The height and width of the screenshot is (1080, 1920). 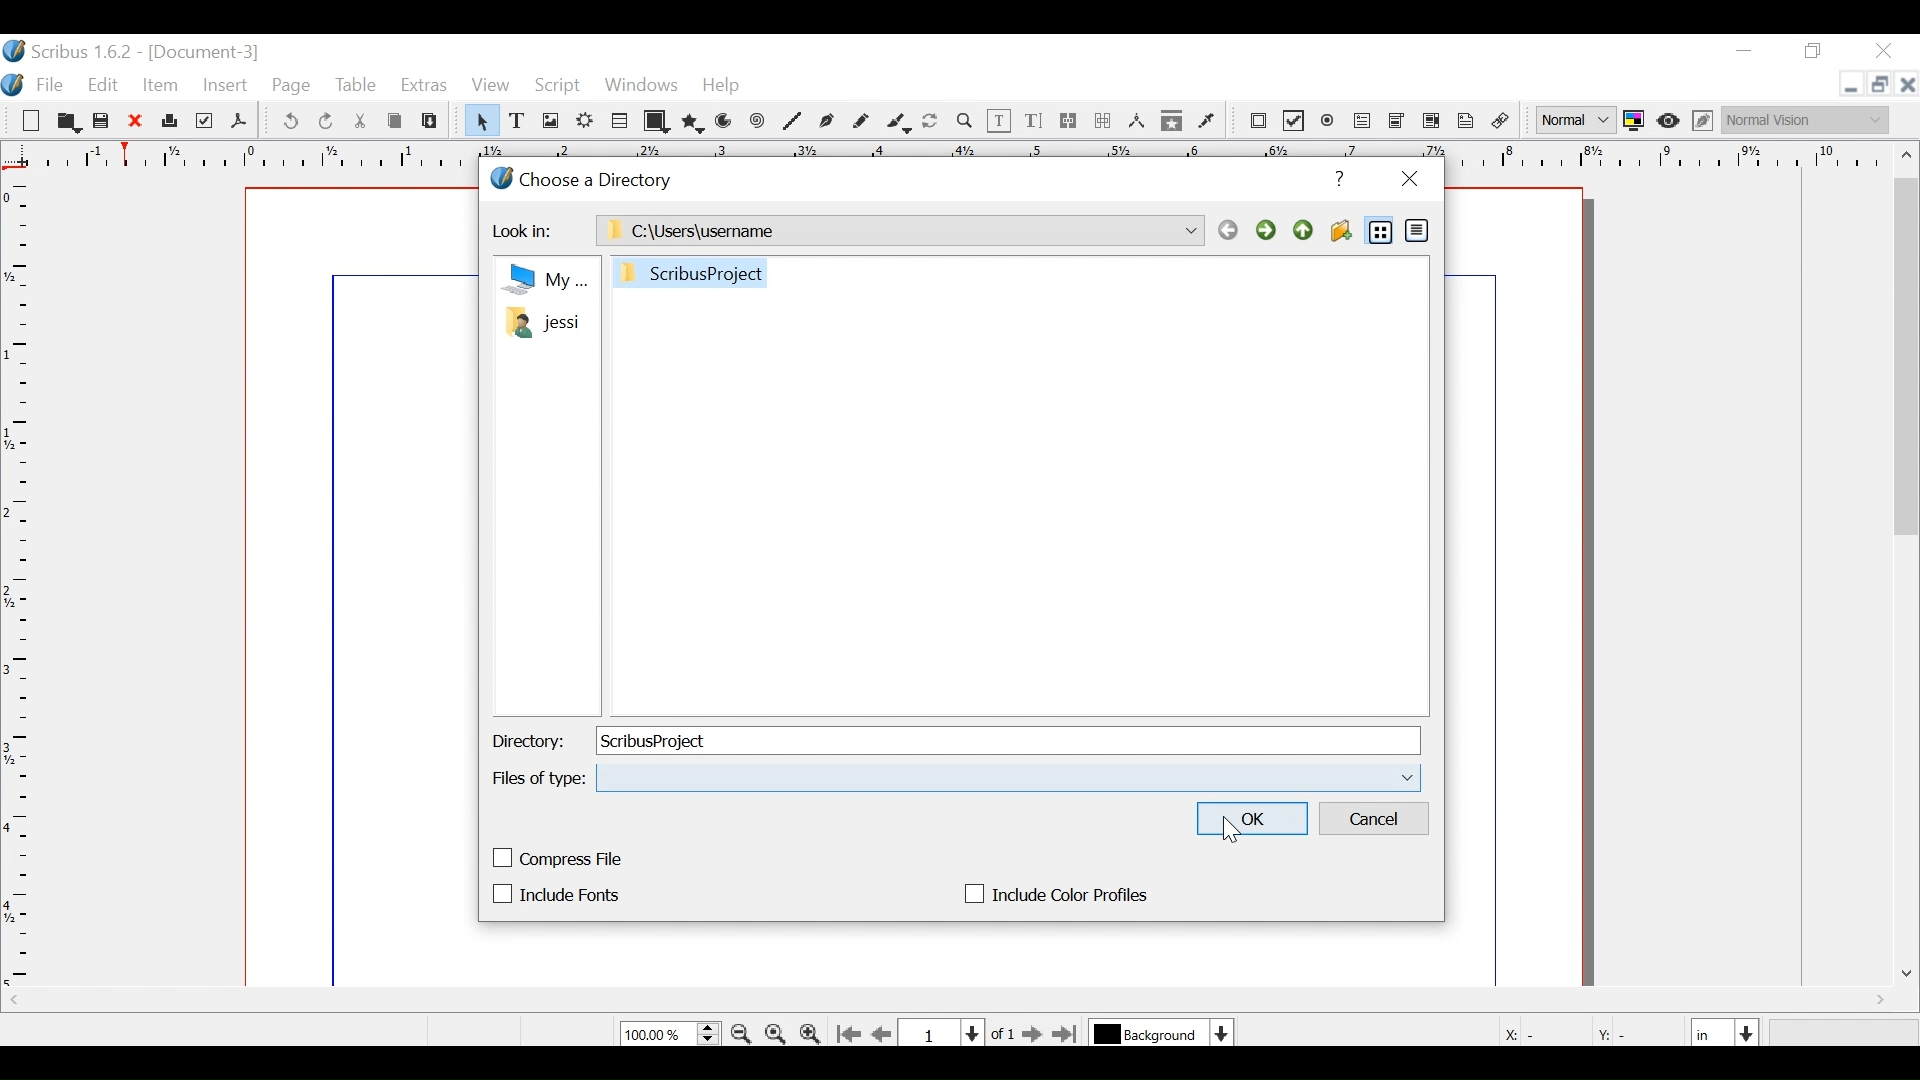 I want to click on , so click(x=1221, y=1031).